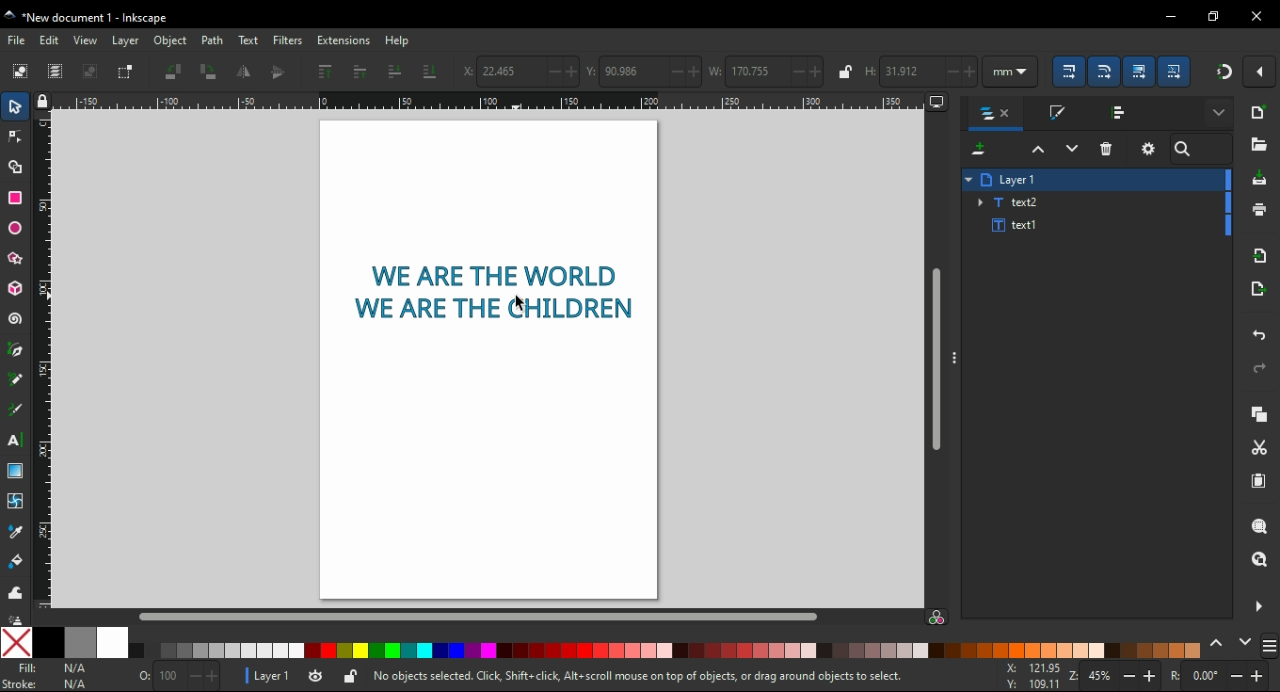  Describe the element at coordinates (1259, 71) in the screenshot. I see `snap settings` at that location.